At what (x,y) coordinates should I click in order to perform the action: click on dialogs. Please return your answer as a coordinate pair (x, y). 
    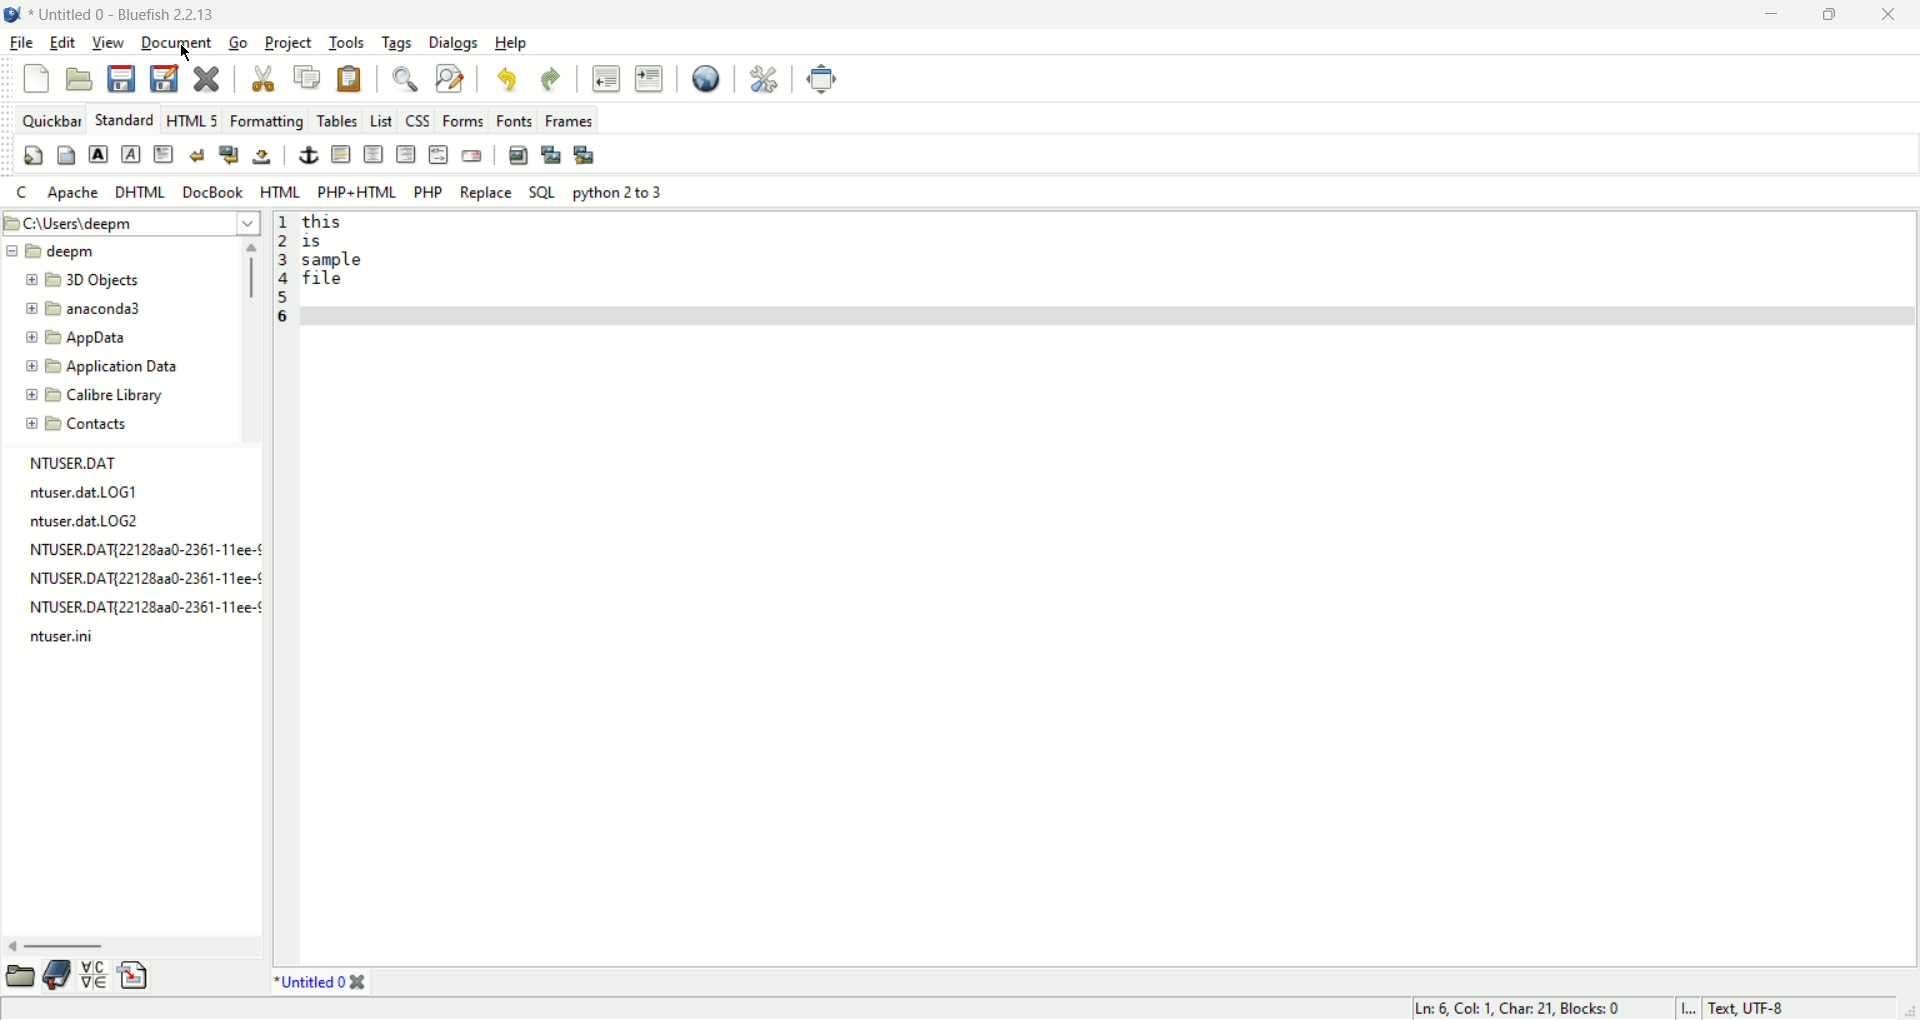
    Looking at the image, I should click on (453, 43).